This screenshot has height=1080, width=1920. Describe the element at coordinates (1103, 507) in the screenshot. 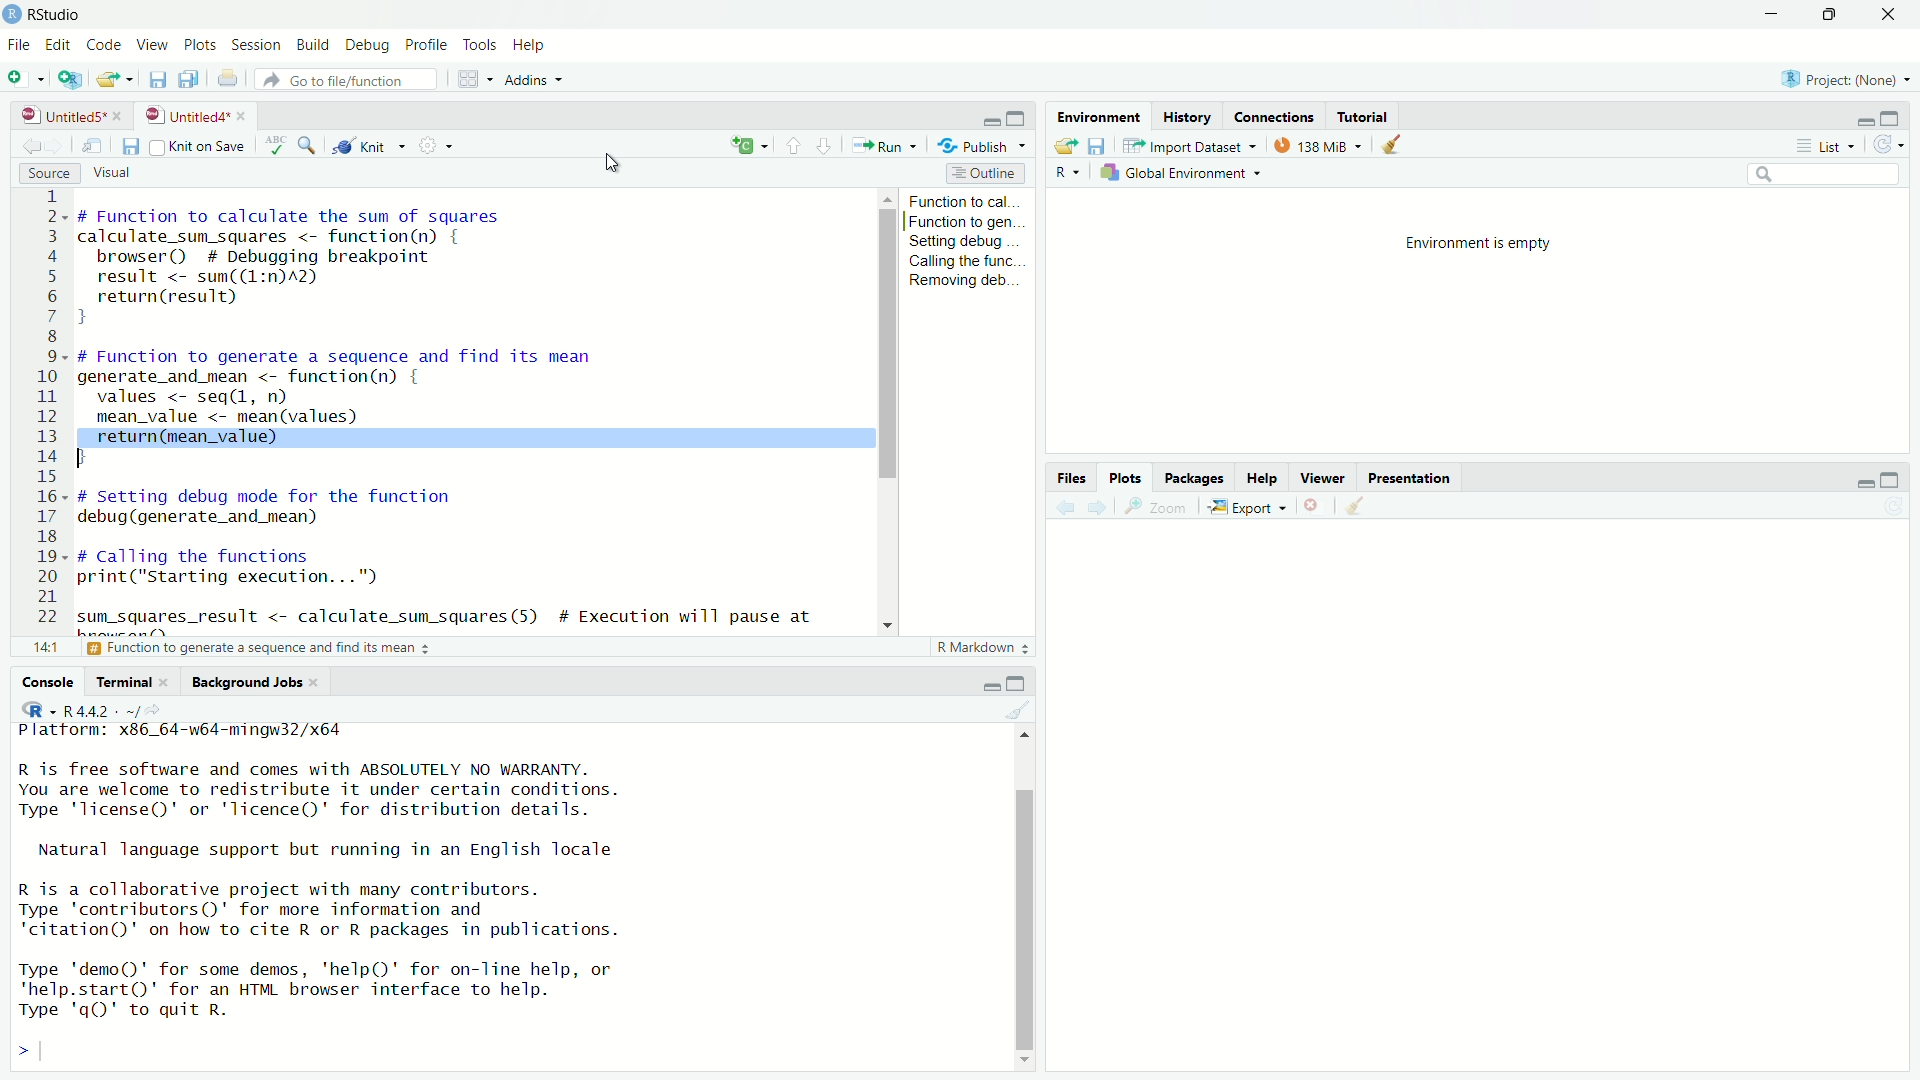

I see `next plot` at that location.